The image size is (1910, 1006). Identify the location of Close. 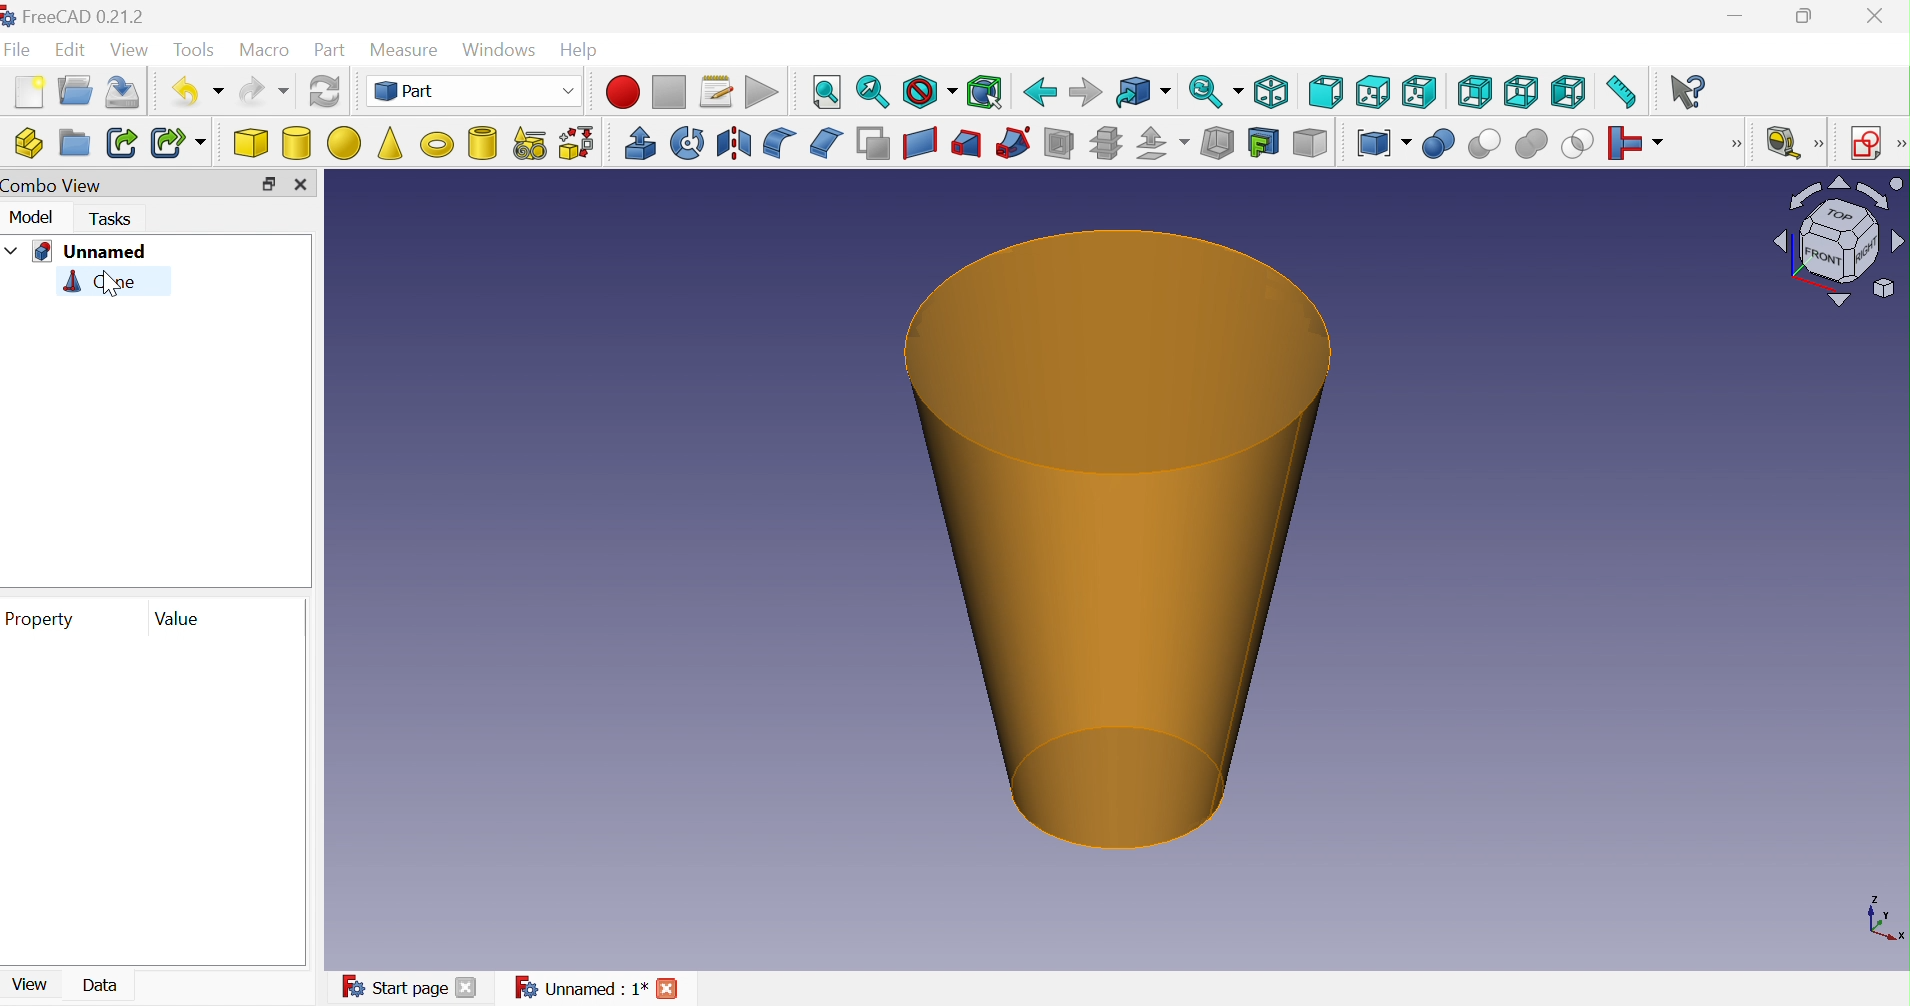
(669, 986).